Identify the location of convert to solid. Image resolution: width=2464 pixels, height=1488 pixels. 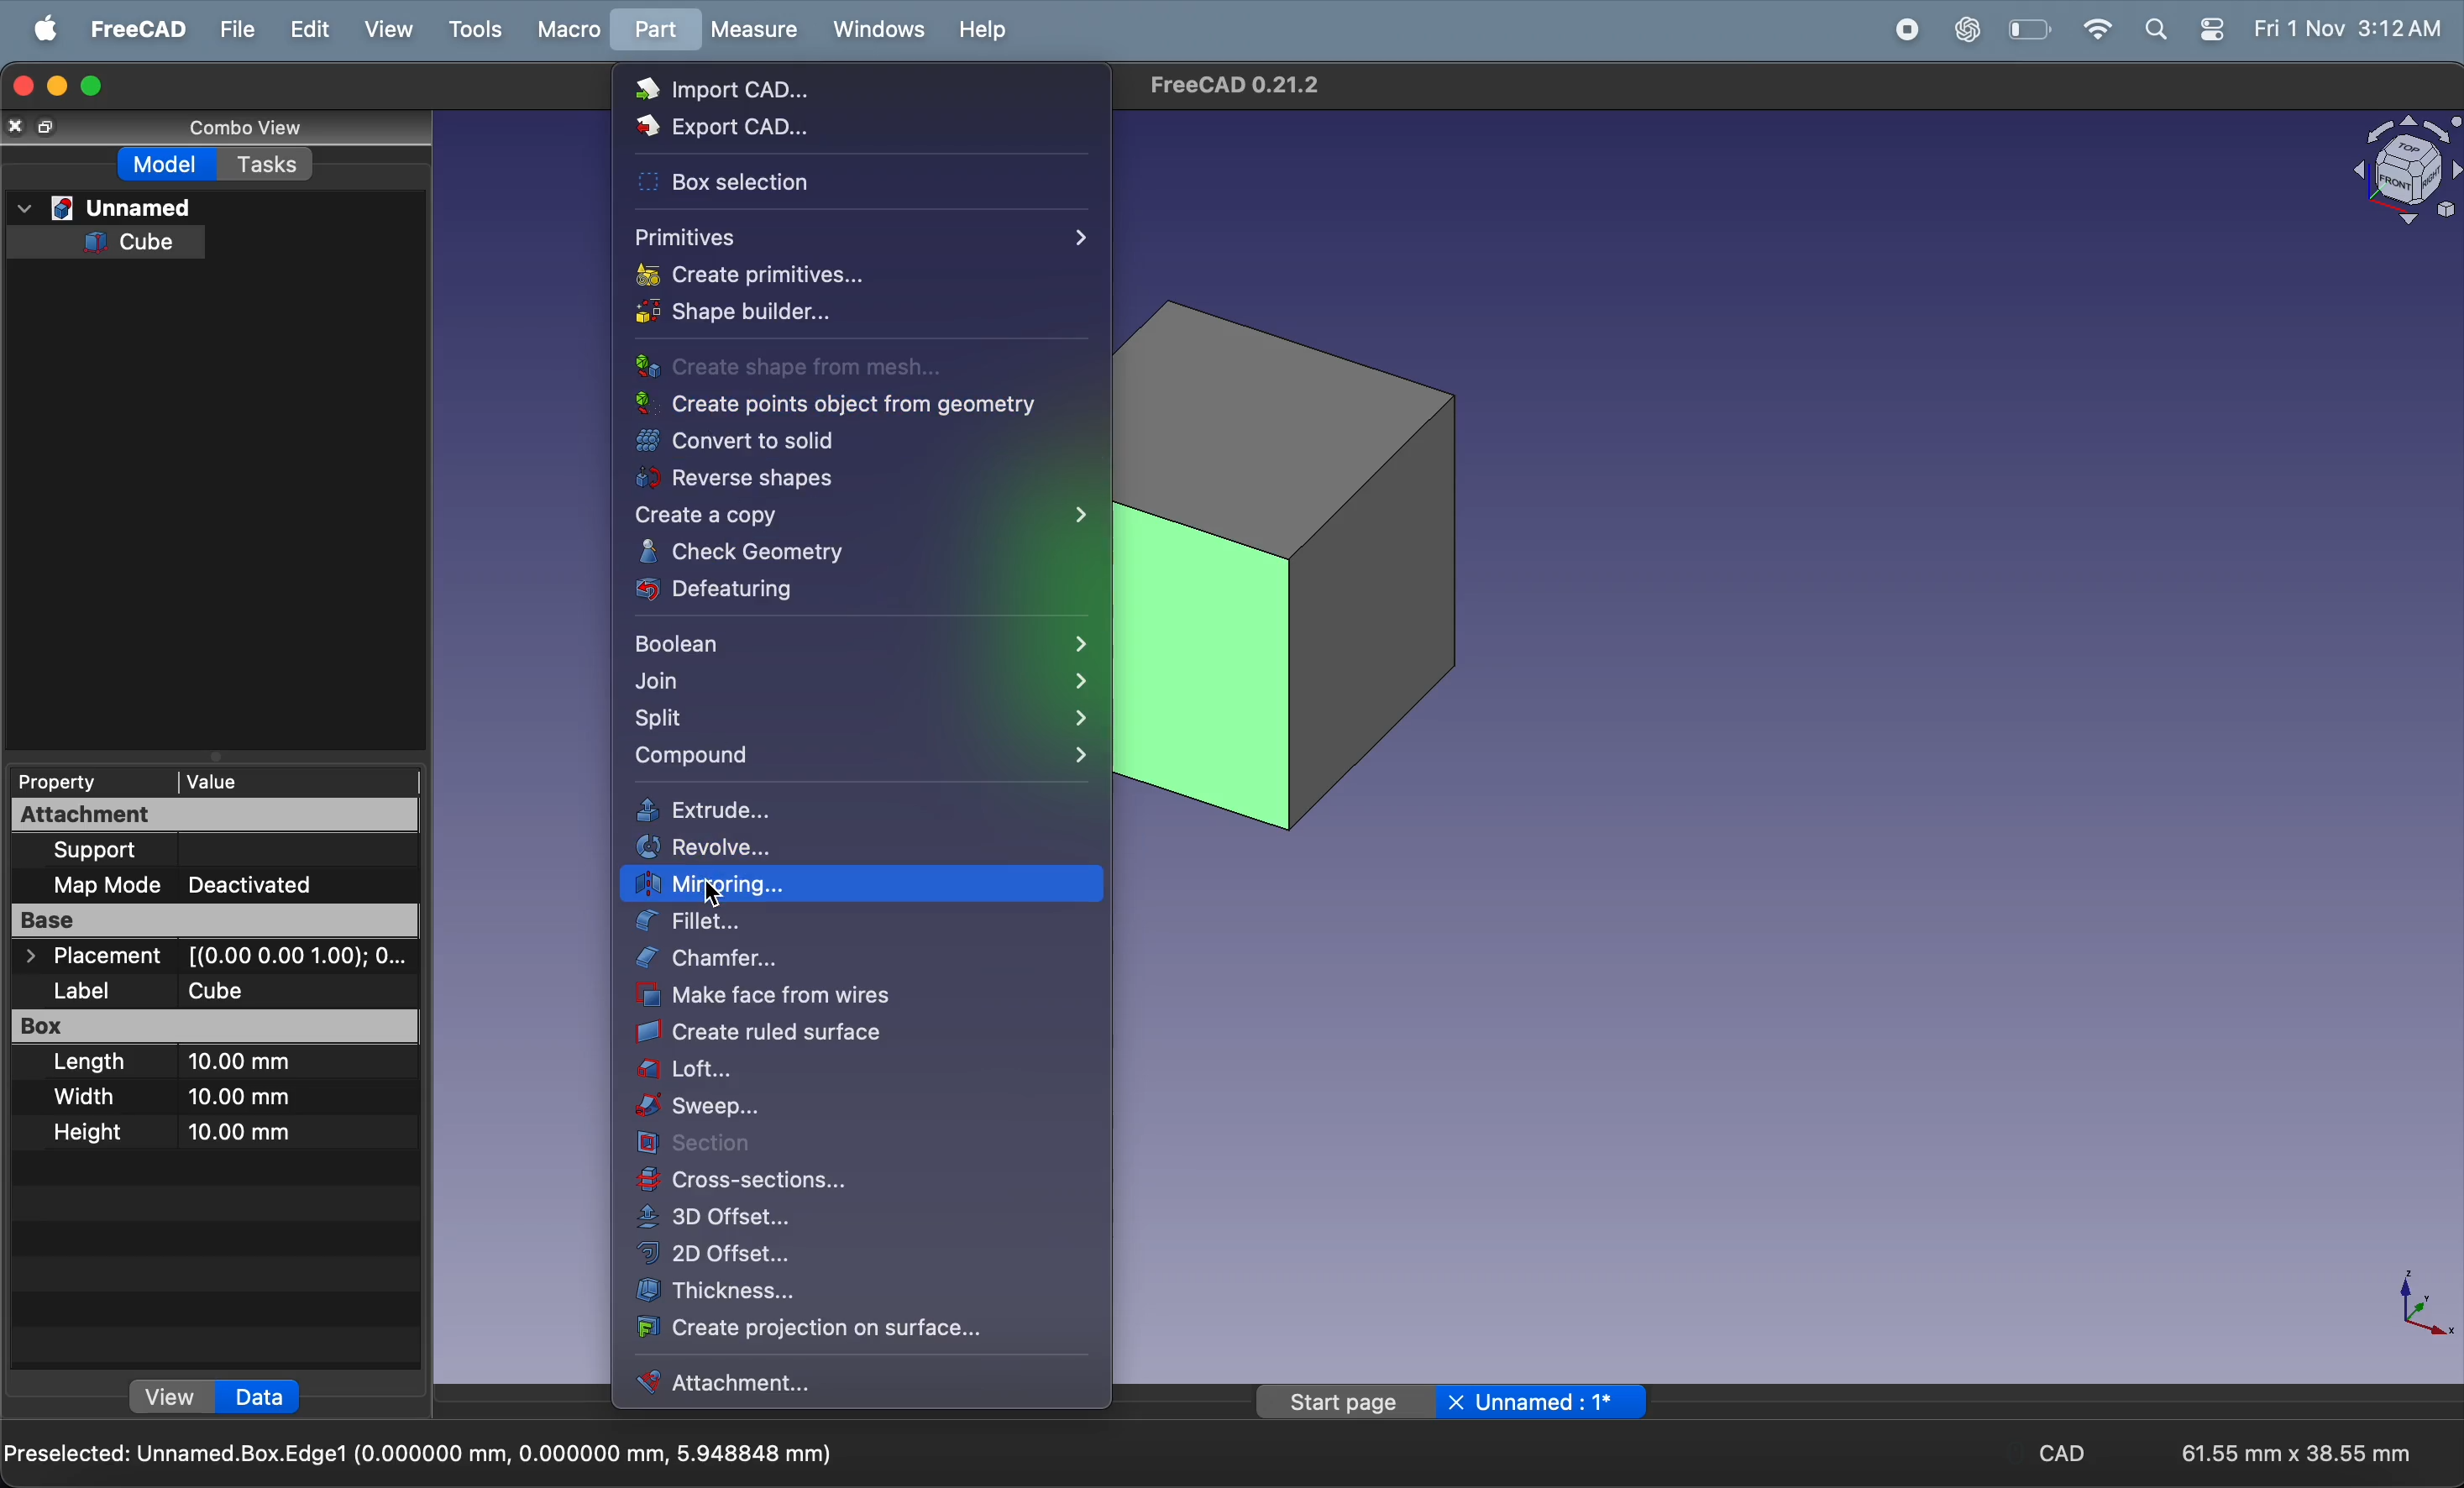
(814, 440).